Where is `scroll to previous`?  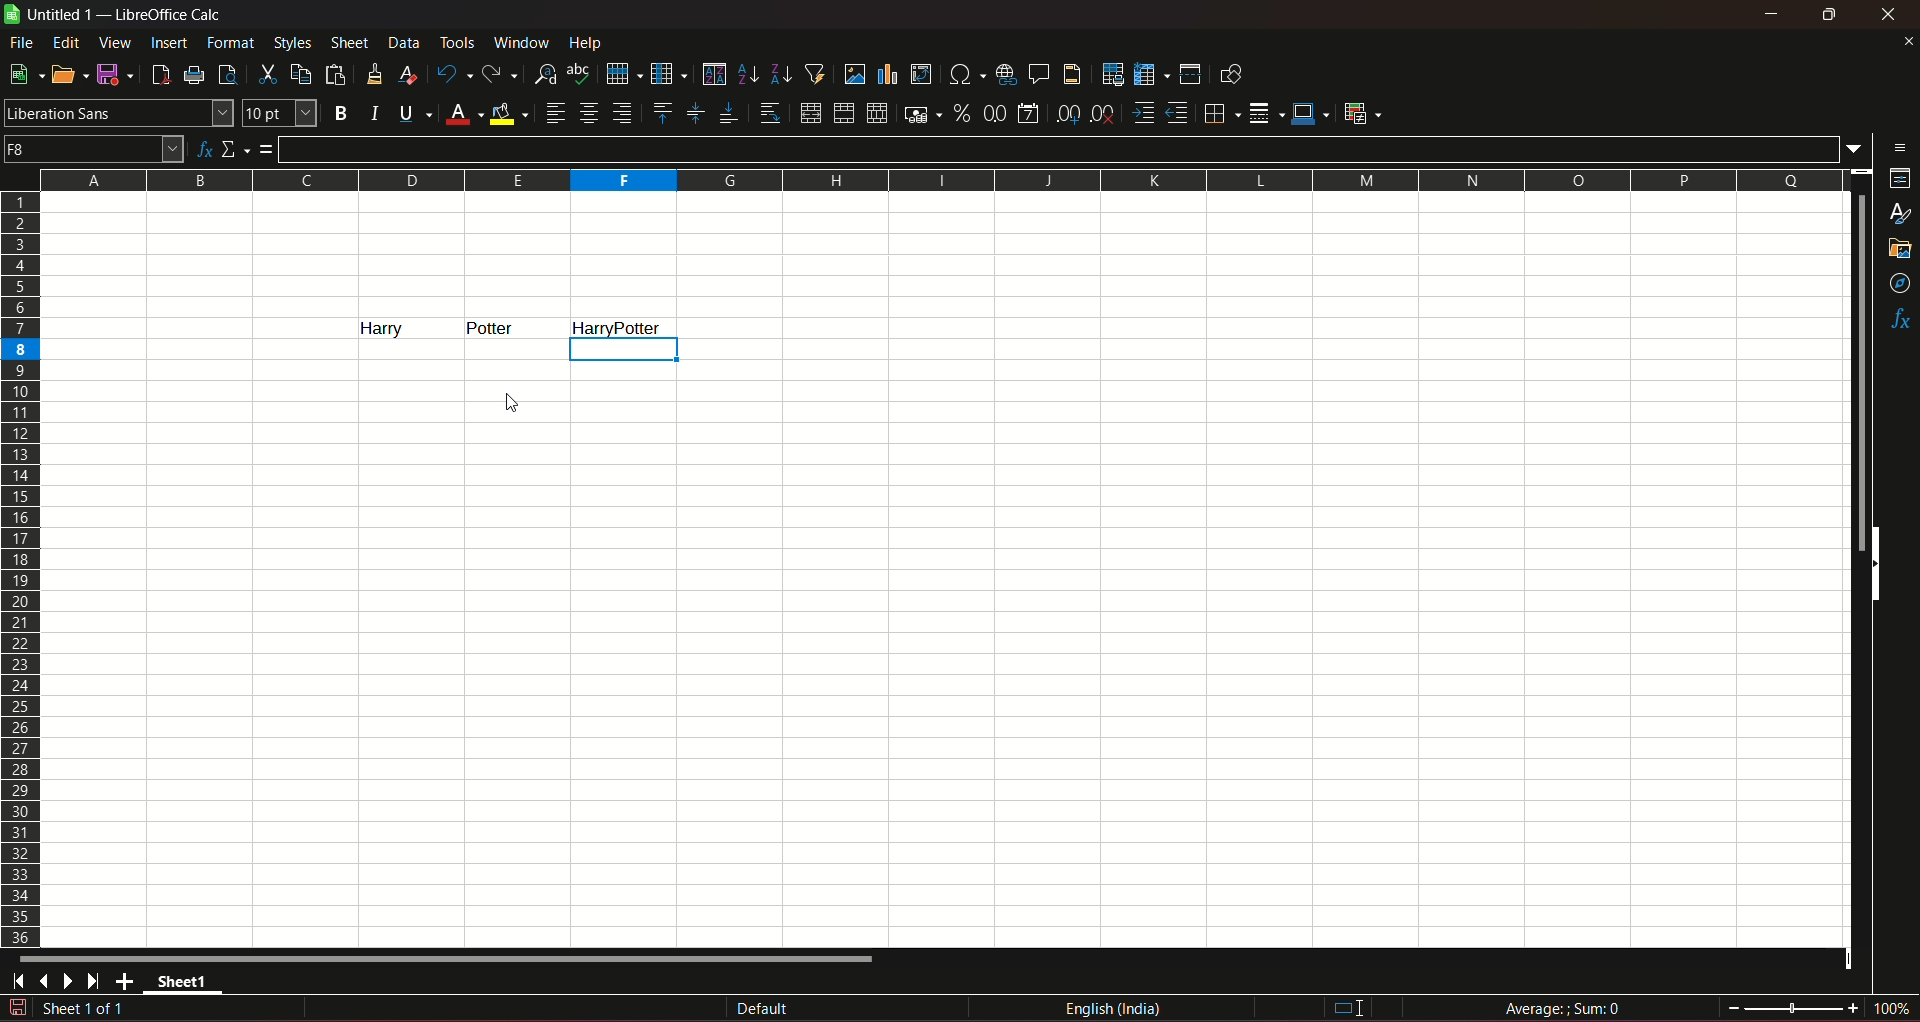
scroll to previous is located at coordinates (46, 983).